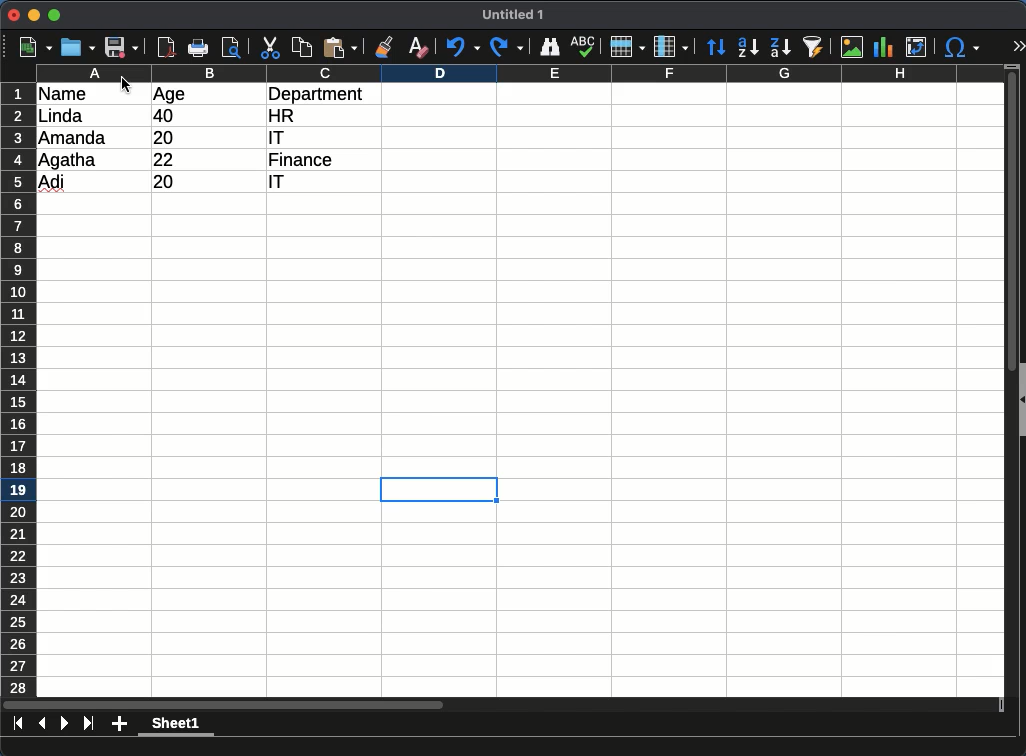 The height and width of the screenshot is (756, 1026). Describe the element at coordinates (851, 49) in the screenshot. I see `image` at that location.